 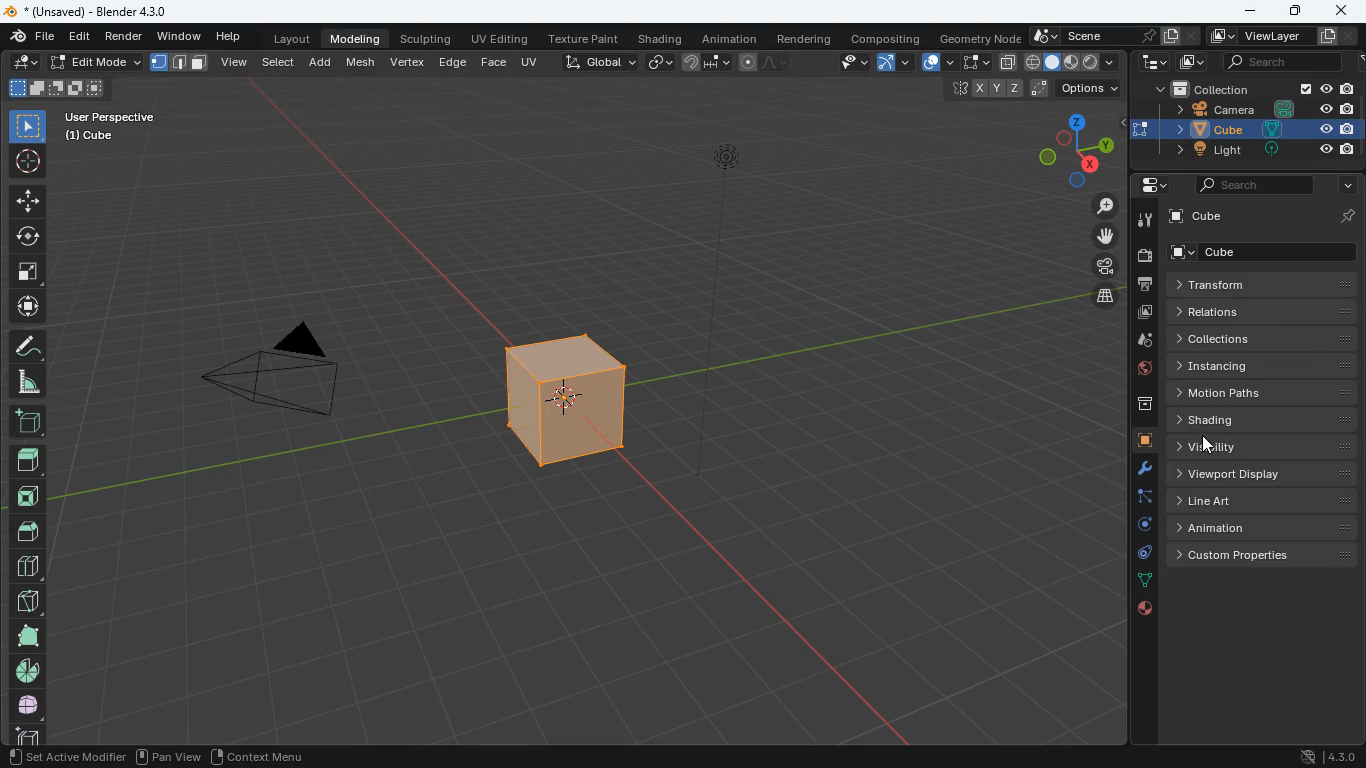 What do you see at coordinates (1036, 89) in the screenshot?
I see `postion` at bounding box center [1036, 89].